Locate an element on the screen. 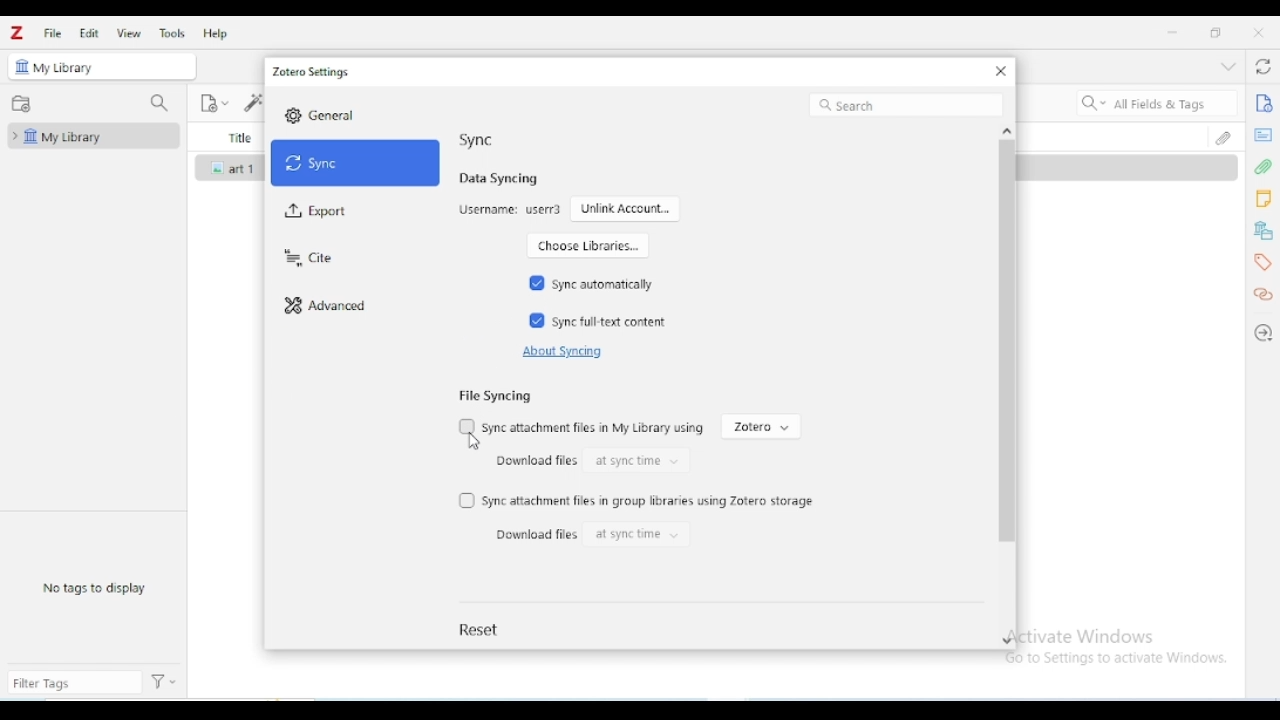 Image resolution: width=1280 pixels, height=720 pixels. file syncing is located at coordinates (494, 395).